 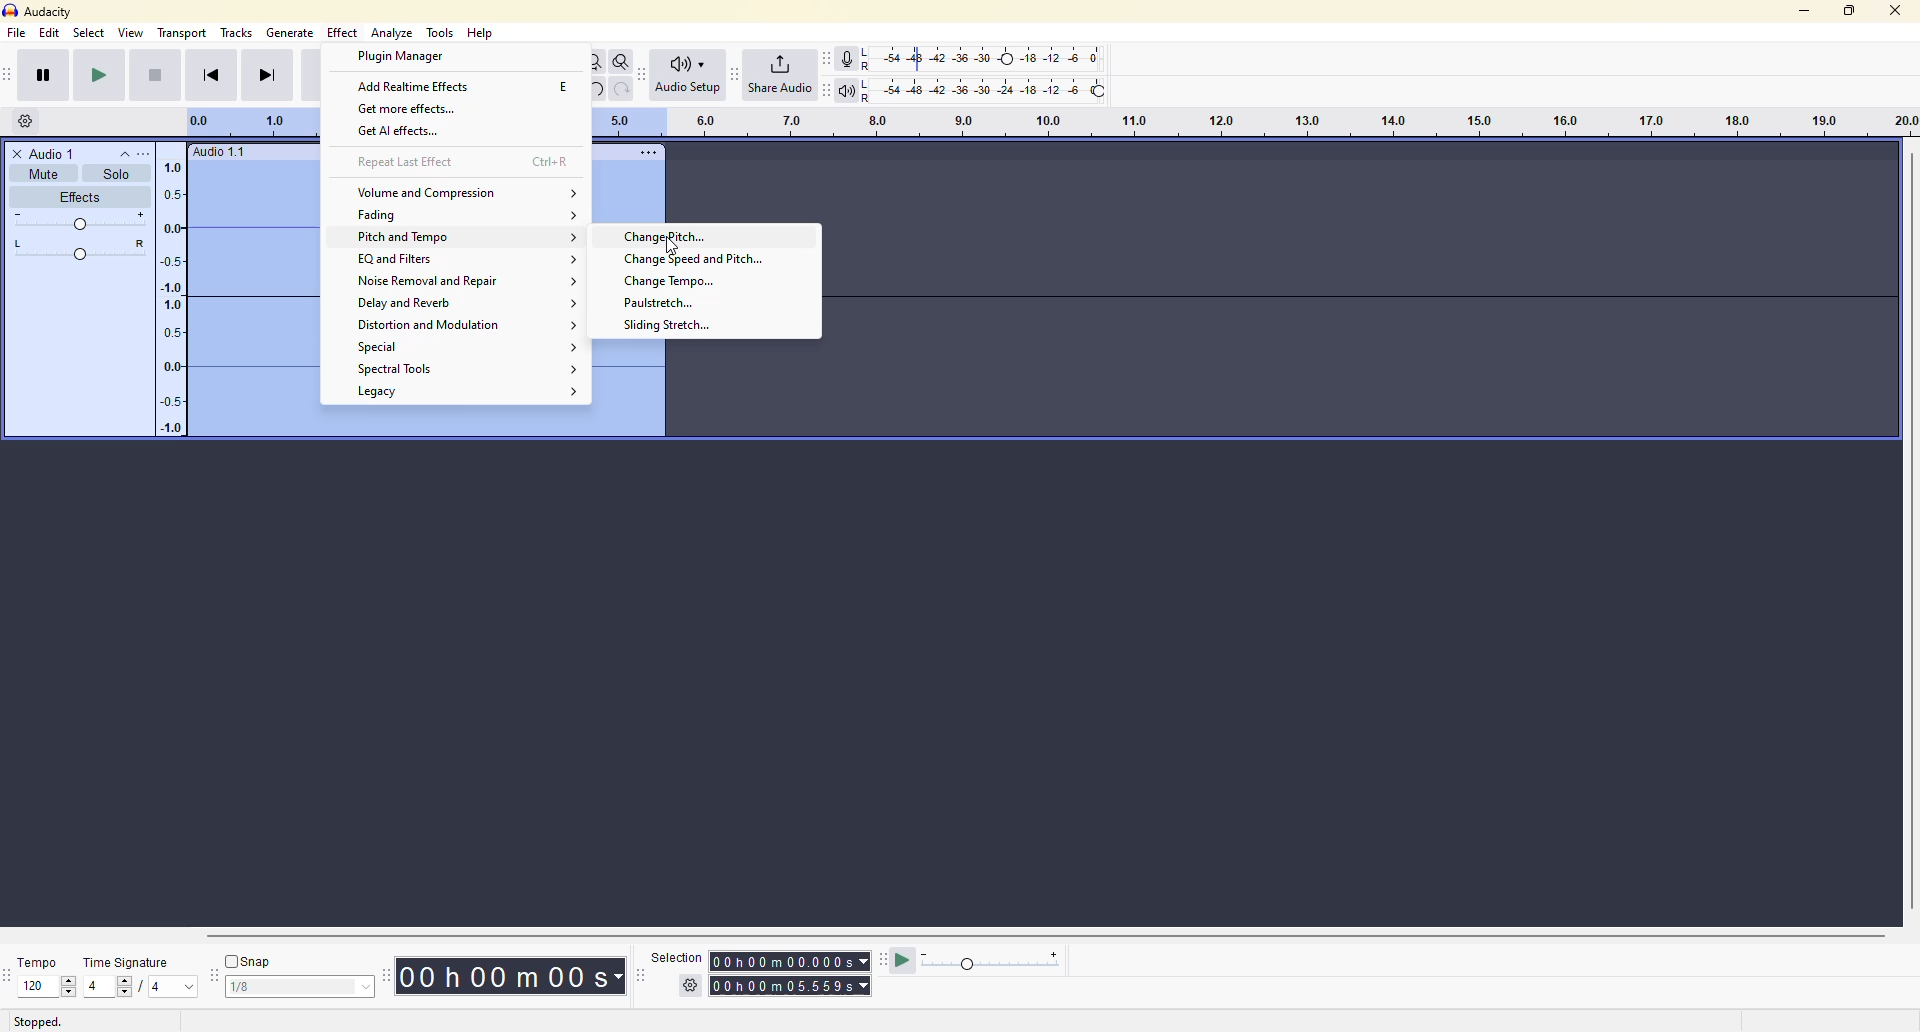 I want to click on distortion and modulation, so click(x=433, y=326).